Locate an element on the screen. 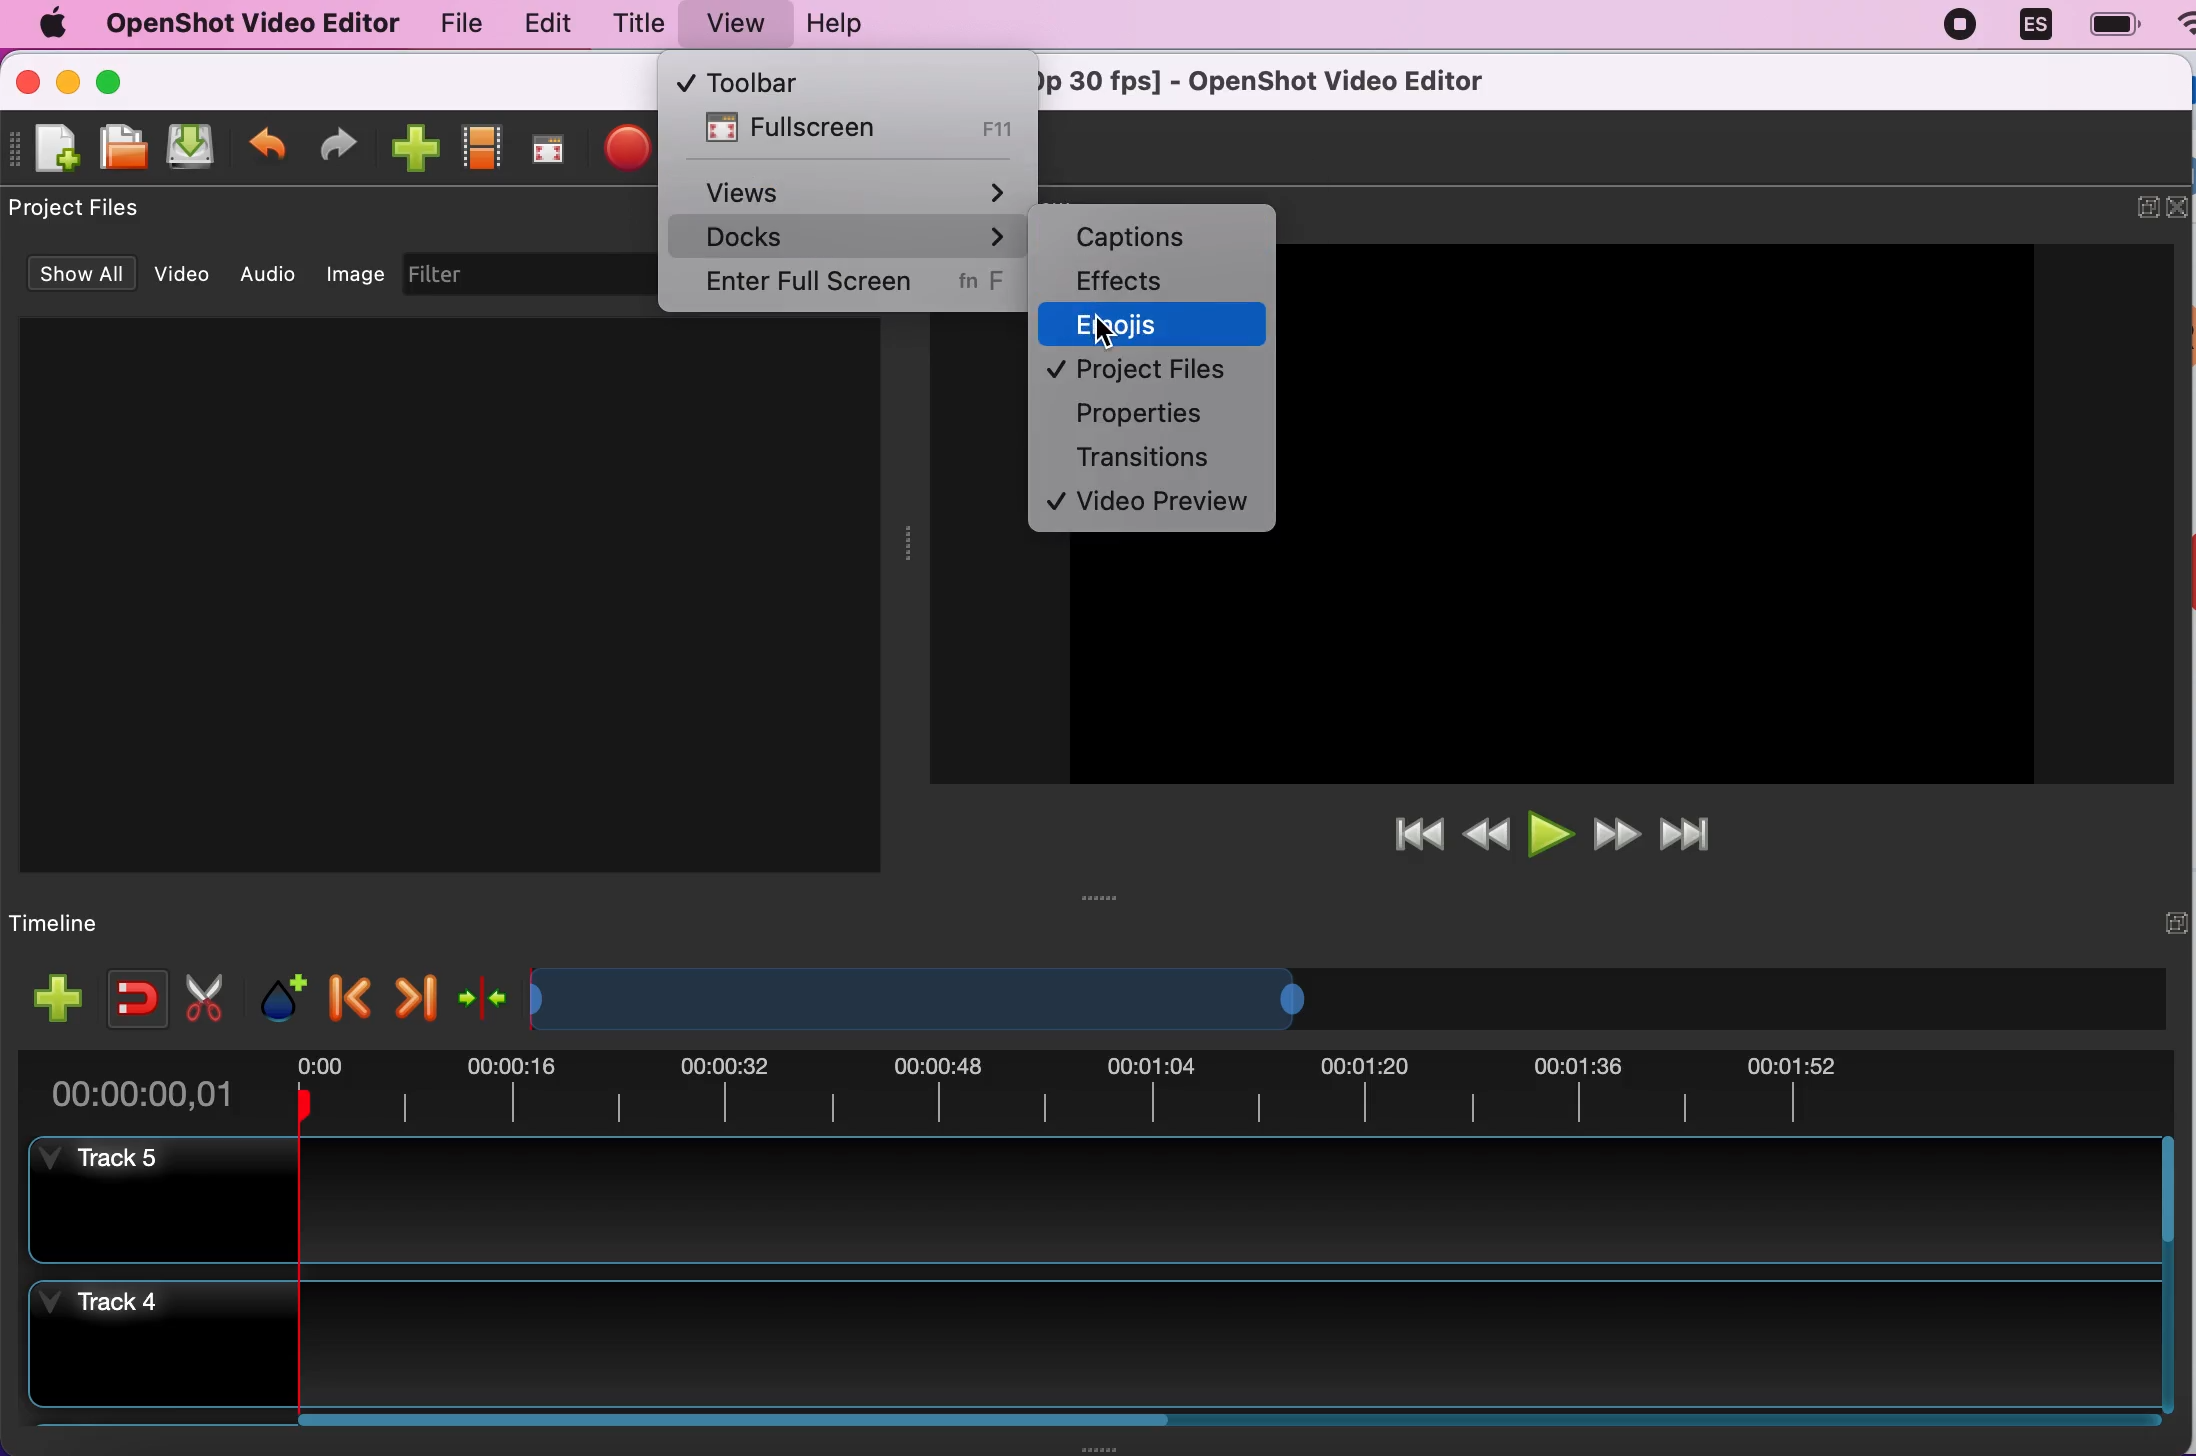 The image size is (2196, 1456). language is located at coordinates (2027, 25).